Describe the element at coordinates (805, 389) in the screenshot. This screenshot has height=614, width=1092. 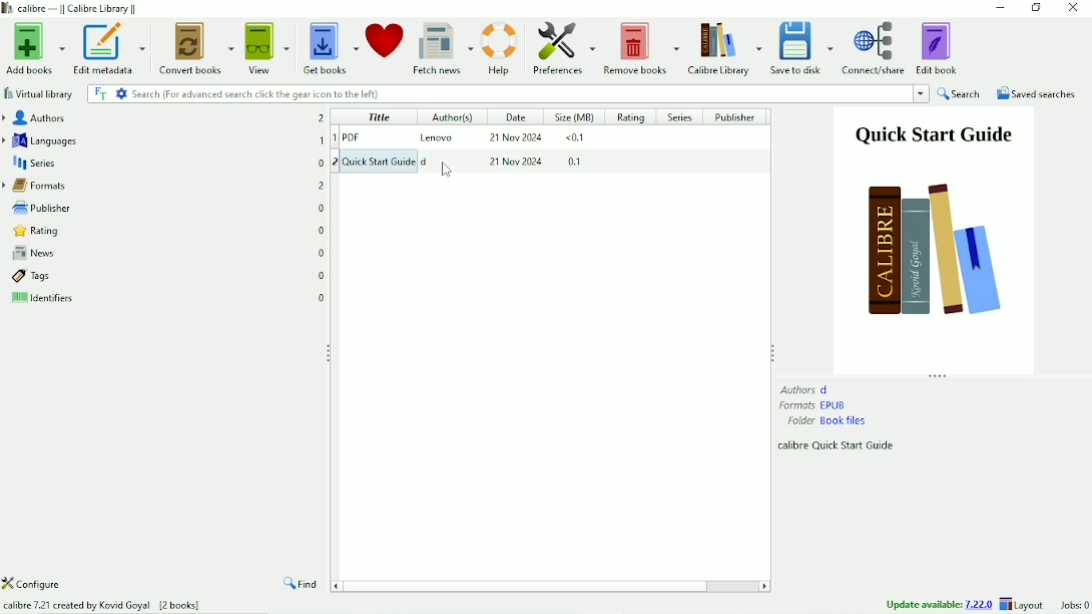
I see `Authors` at that location.